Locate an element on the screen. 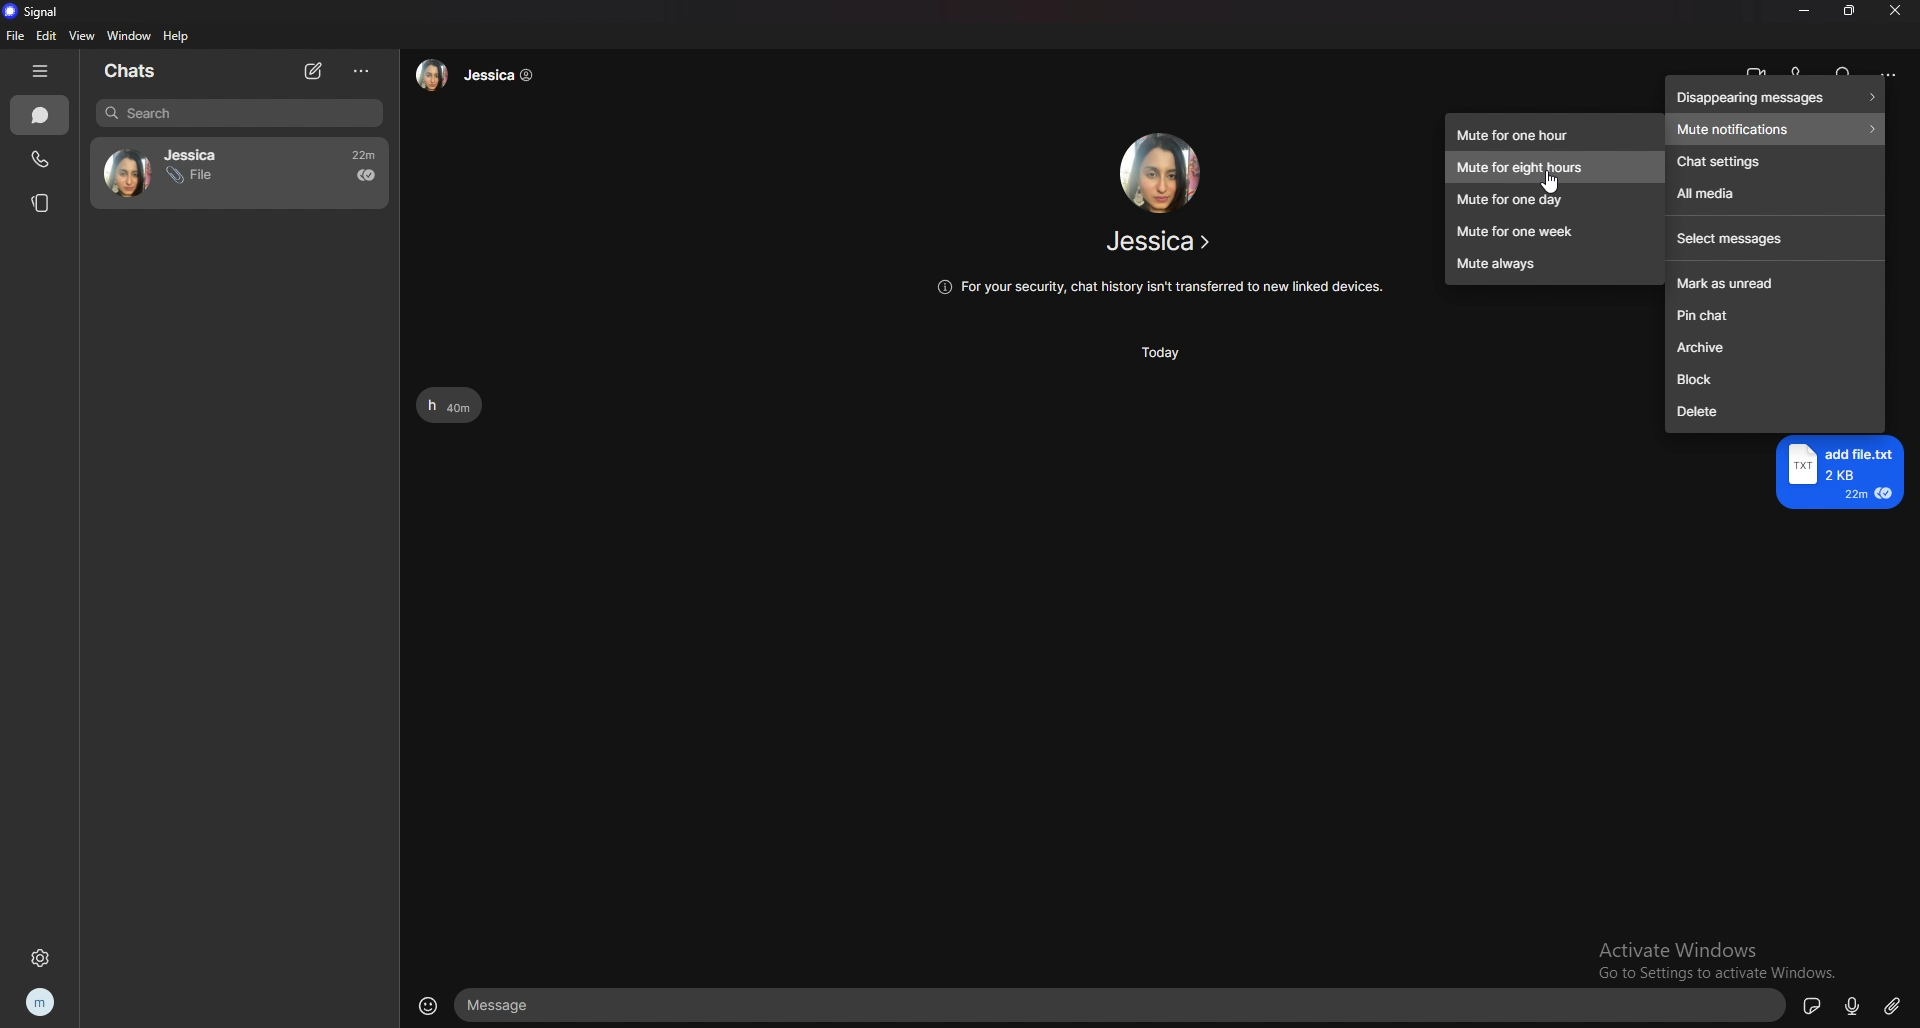  settings is located at coordinates (39, 958).